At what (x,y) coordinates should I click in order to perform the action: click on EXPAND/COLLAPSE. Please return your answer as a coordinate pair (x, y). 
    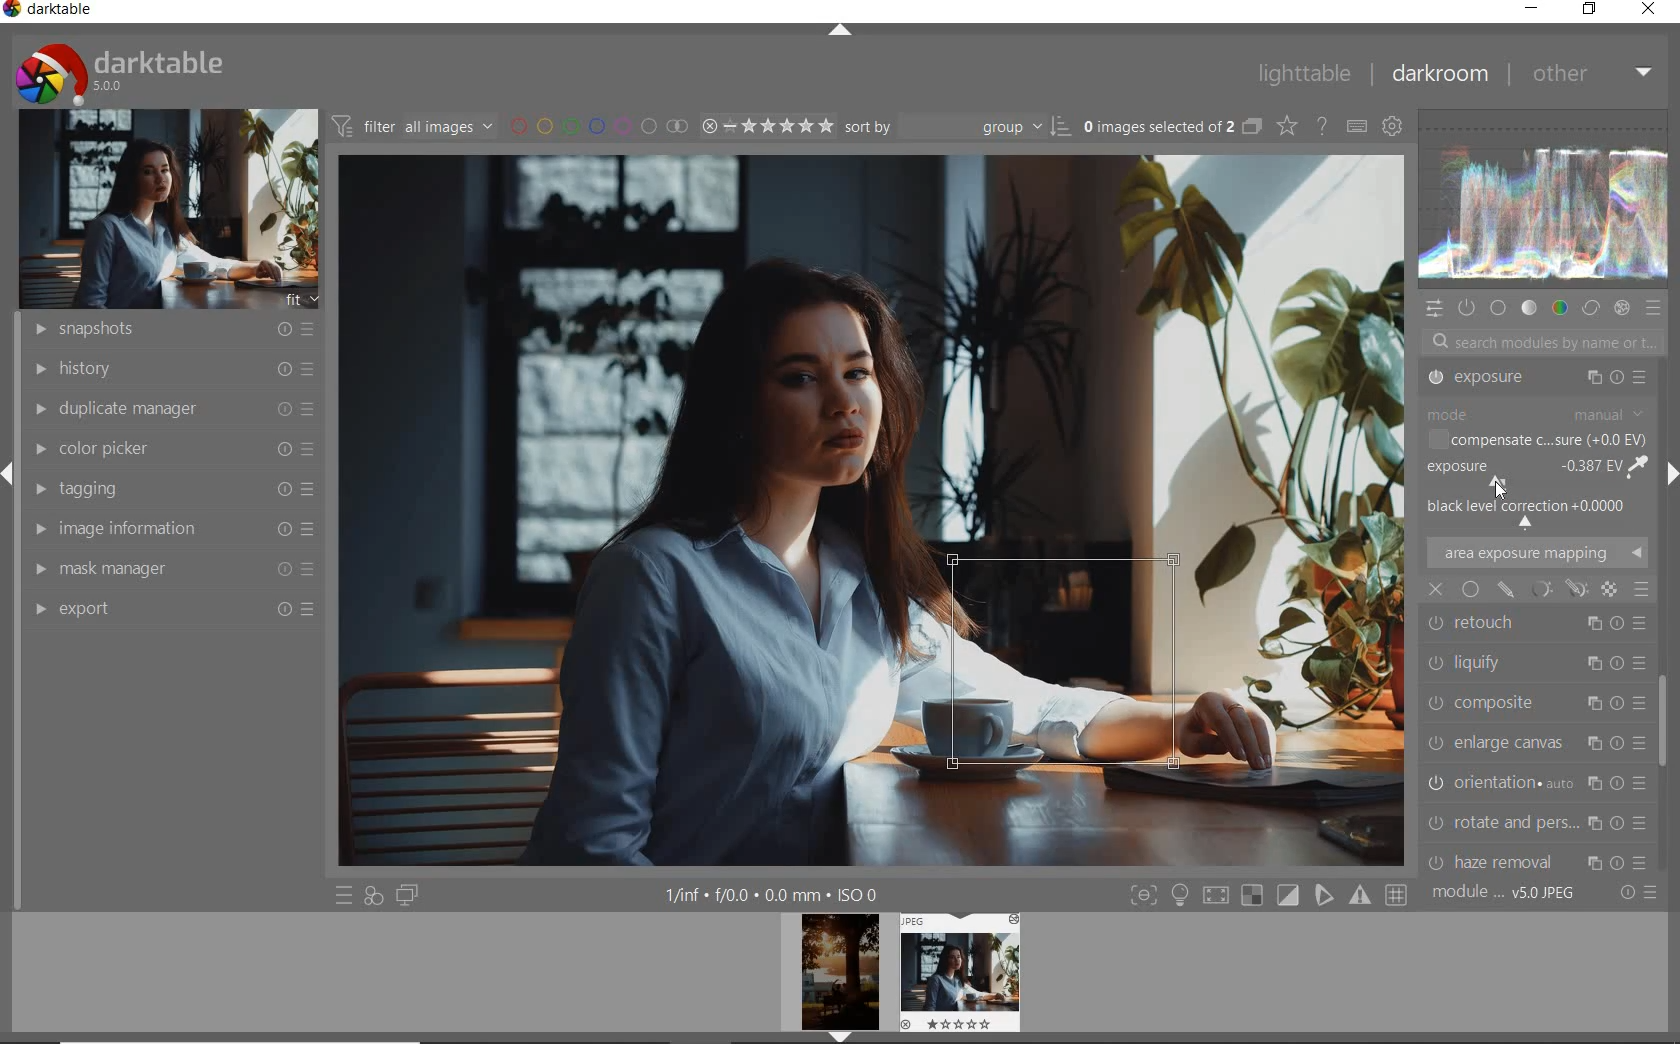
    Looking at the image, I should click on (1670, 474).